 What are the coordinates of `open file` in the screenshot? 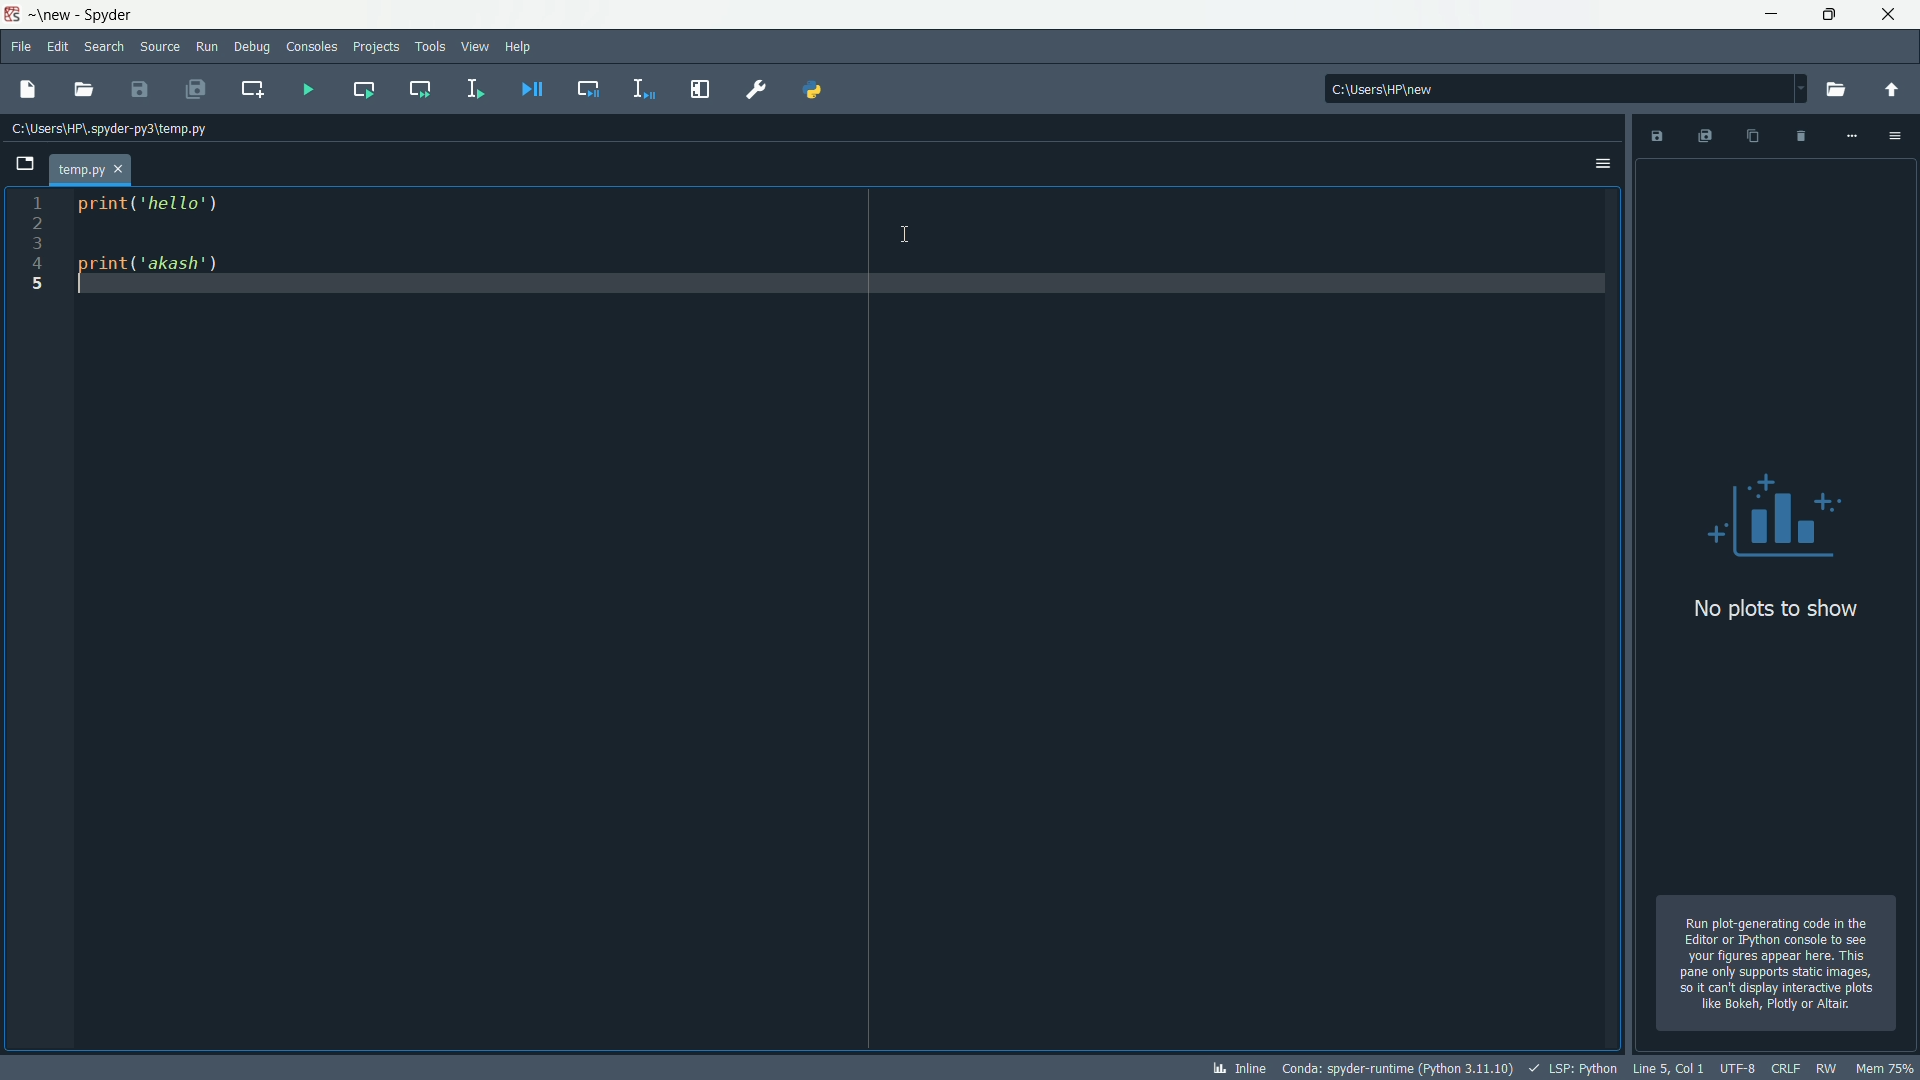 It's located at (86, 91).